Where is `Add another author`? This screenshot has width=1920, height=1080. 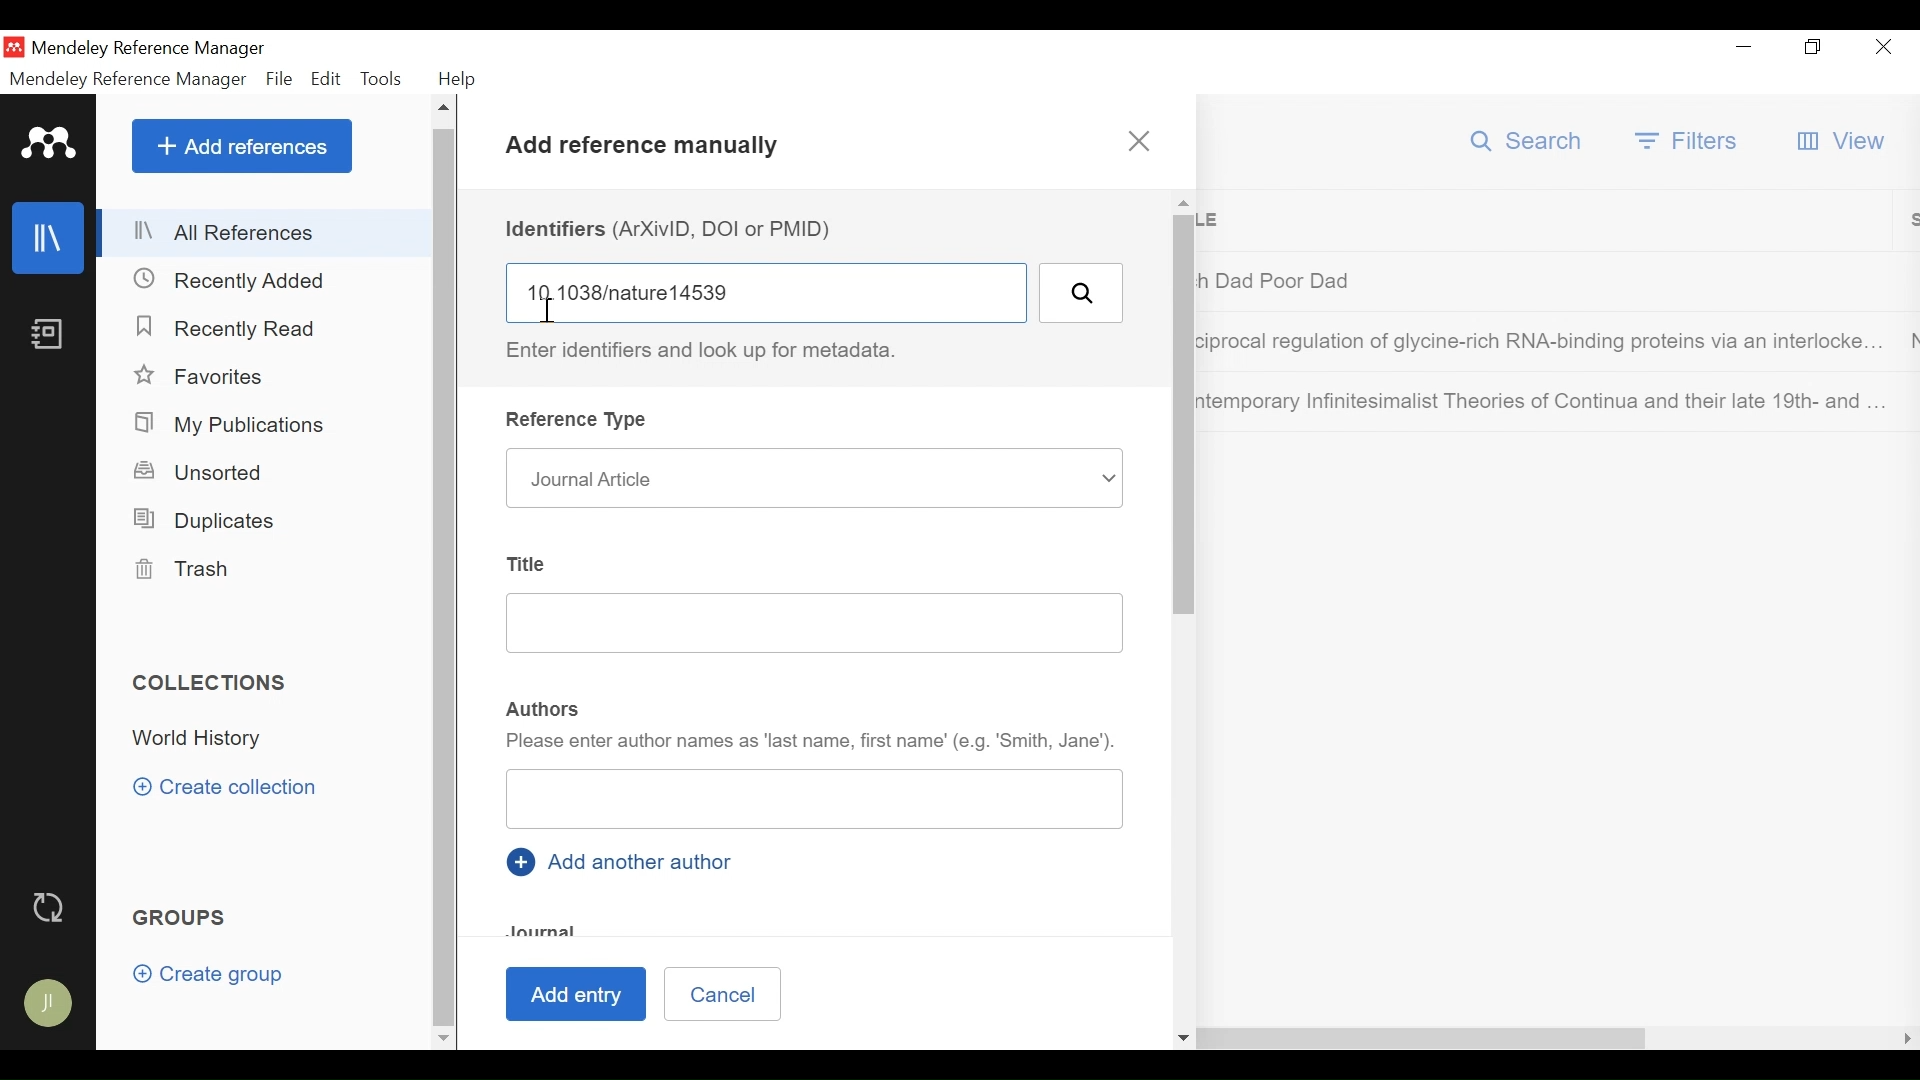
Add another author is located at coordinates (627, 861).